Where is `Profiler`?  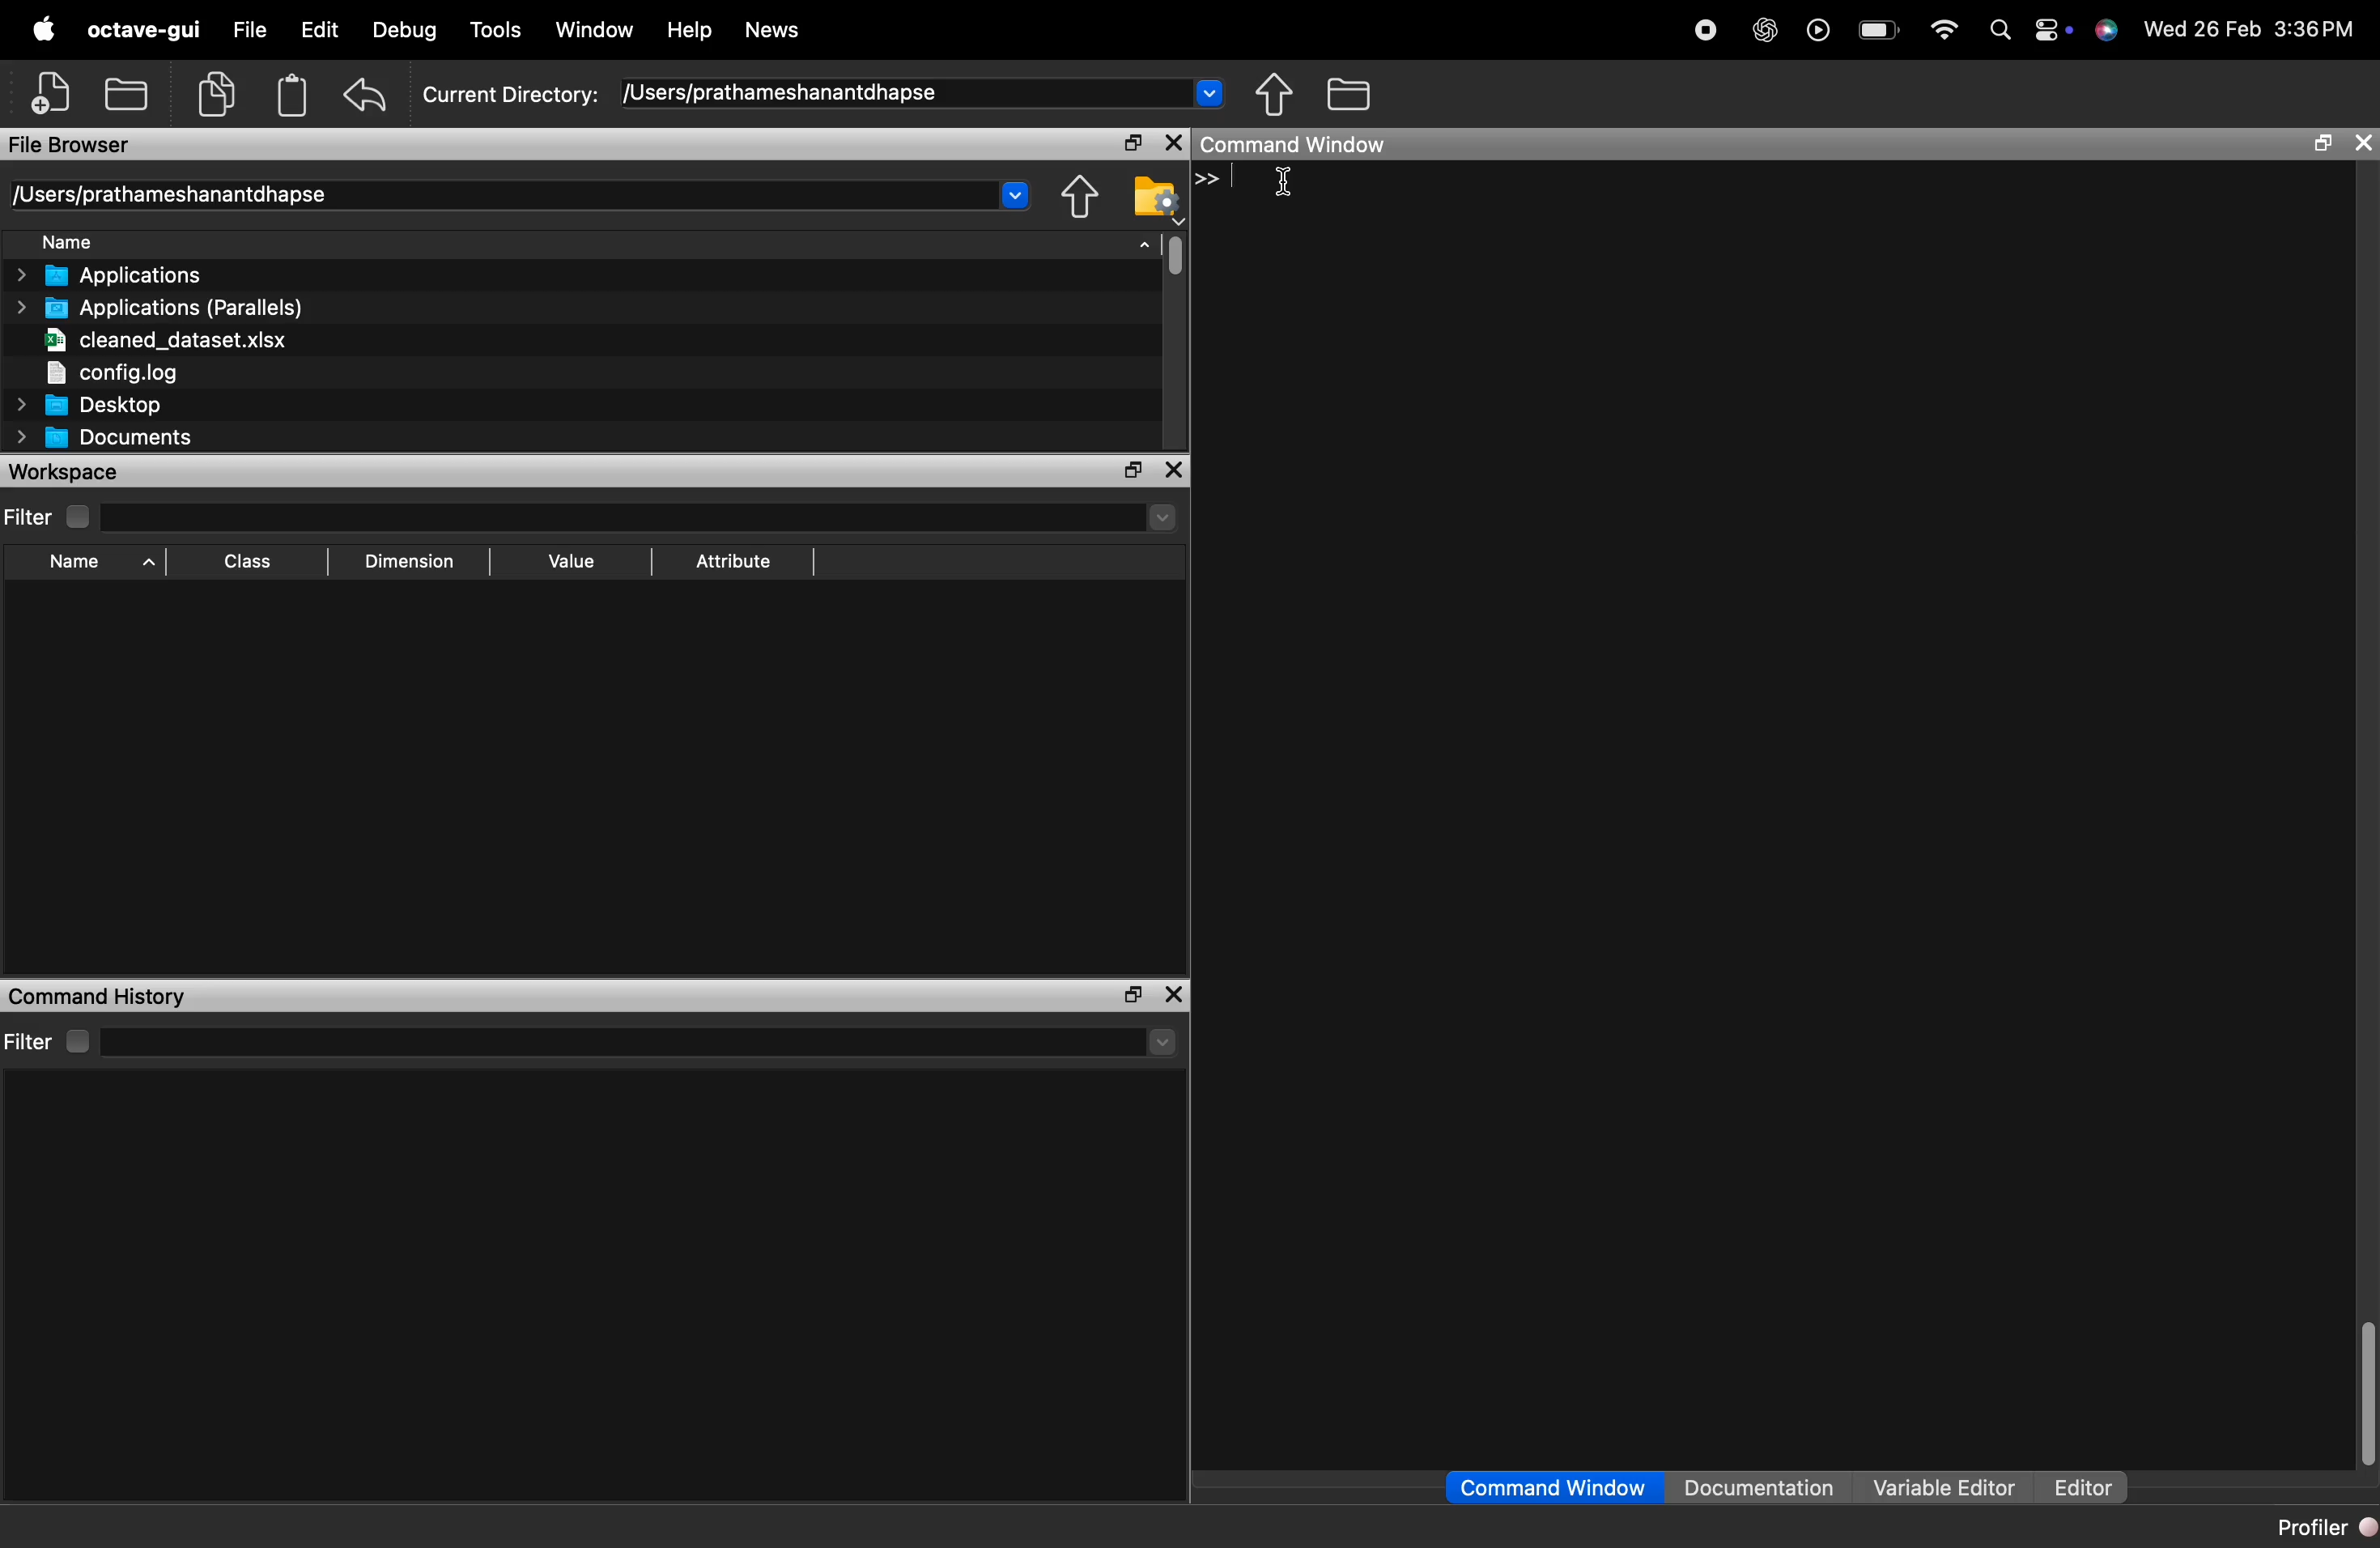 Profiler is located at coordinates (2324, 1527).